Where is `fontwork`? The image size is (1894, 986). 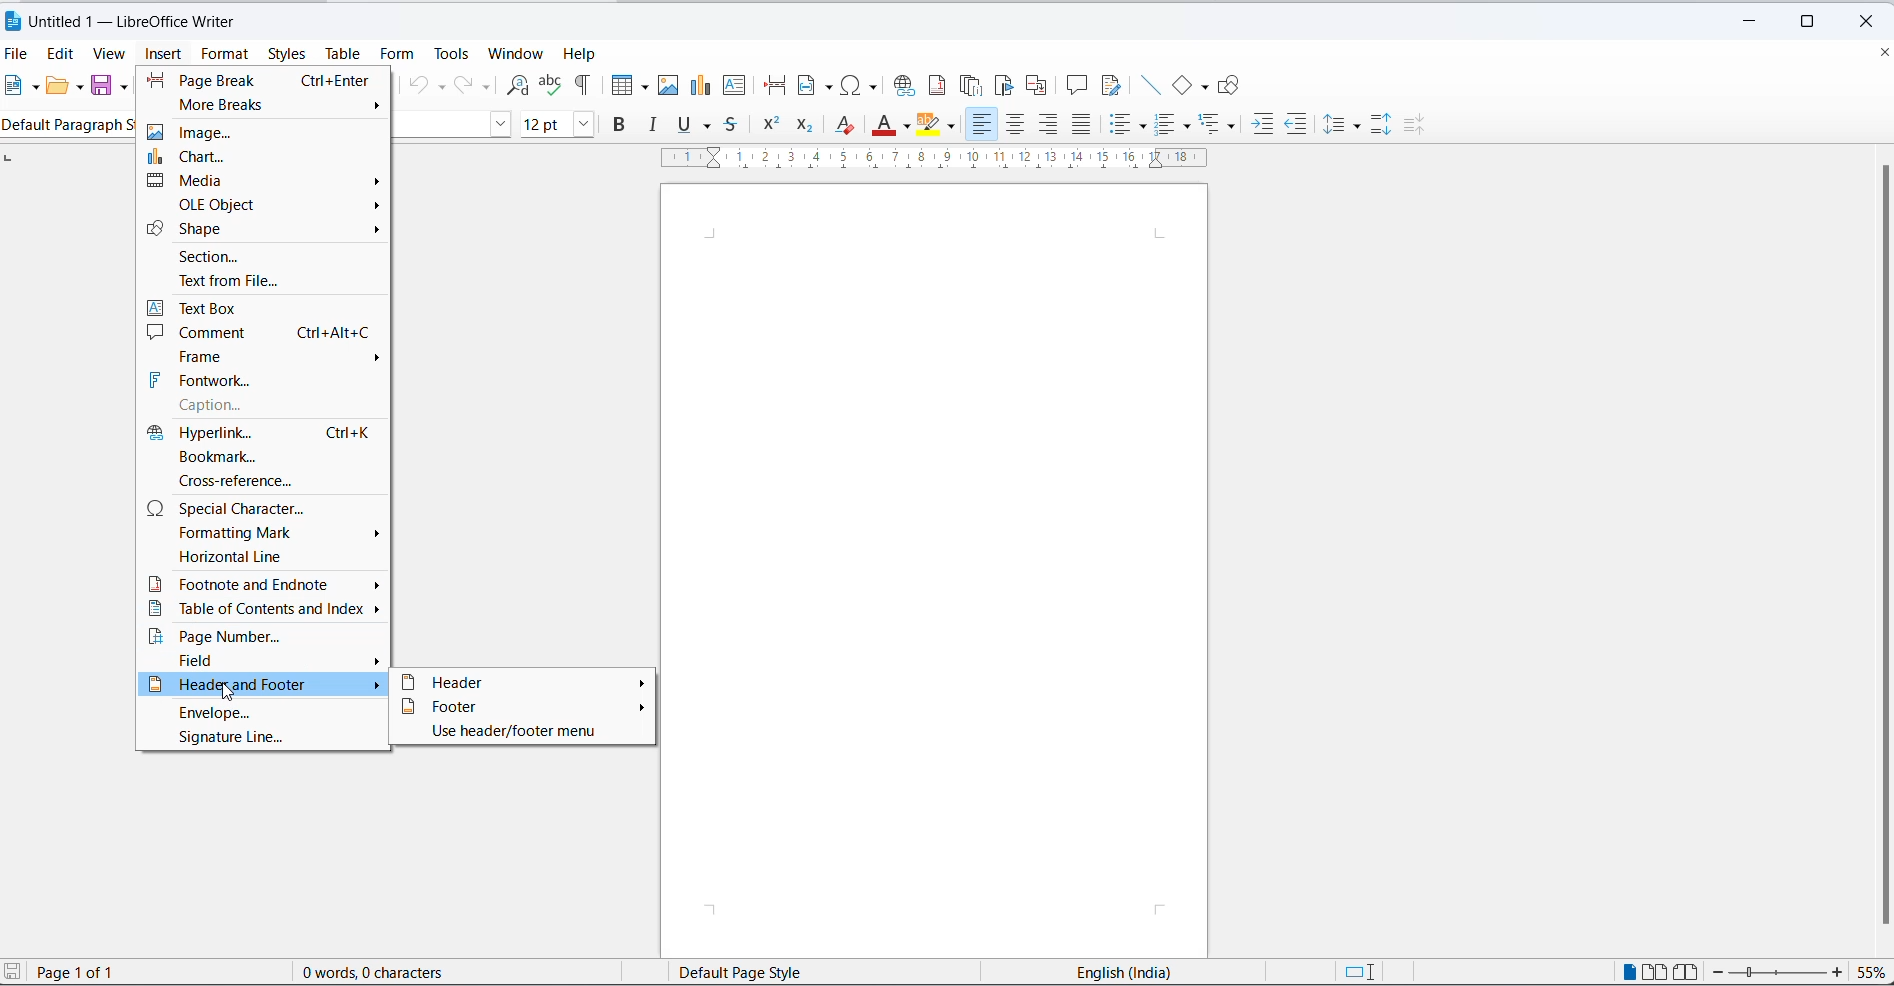 fontwork is located at coordinates (265, 382).